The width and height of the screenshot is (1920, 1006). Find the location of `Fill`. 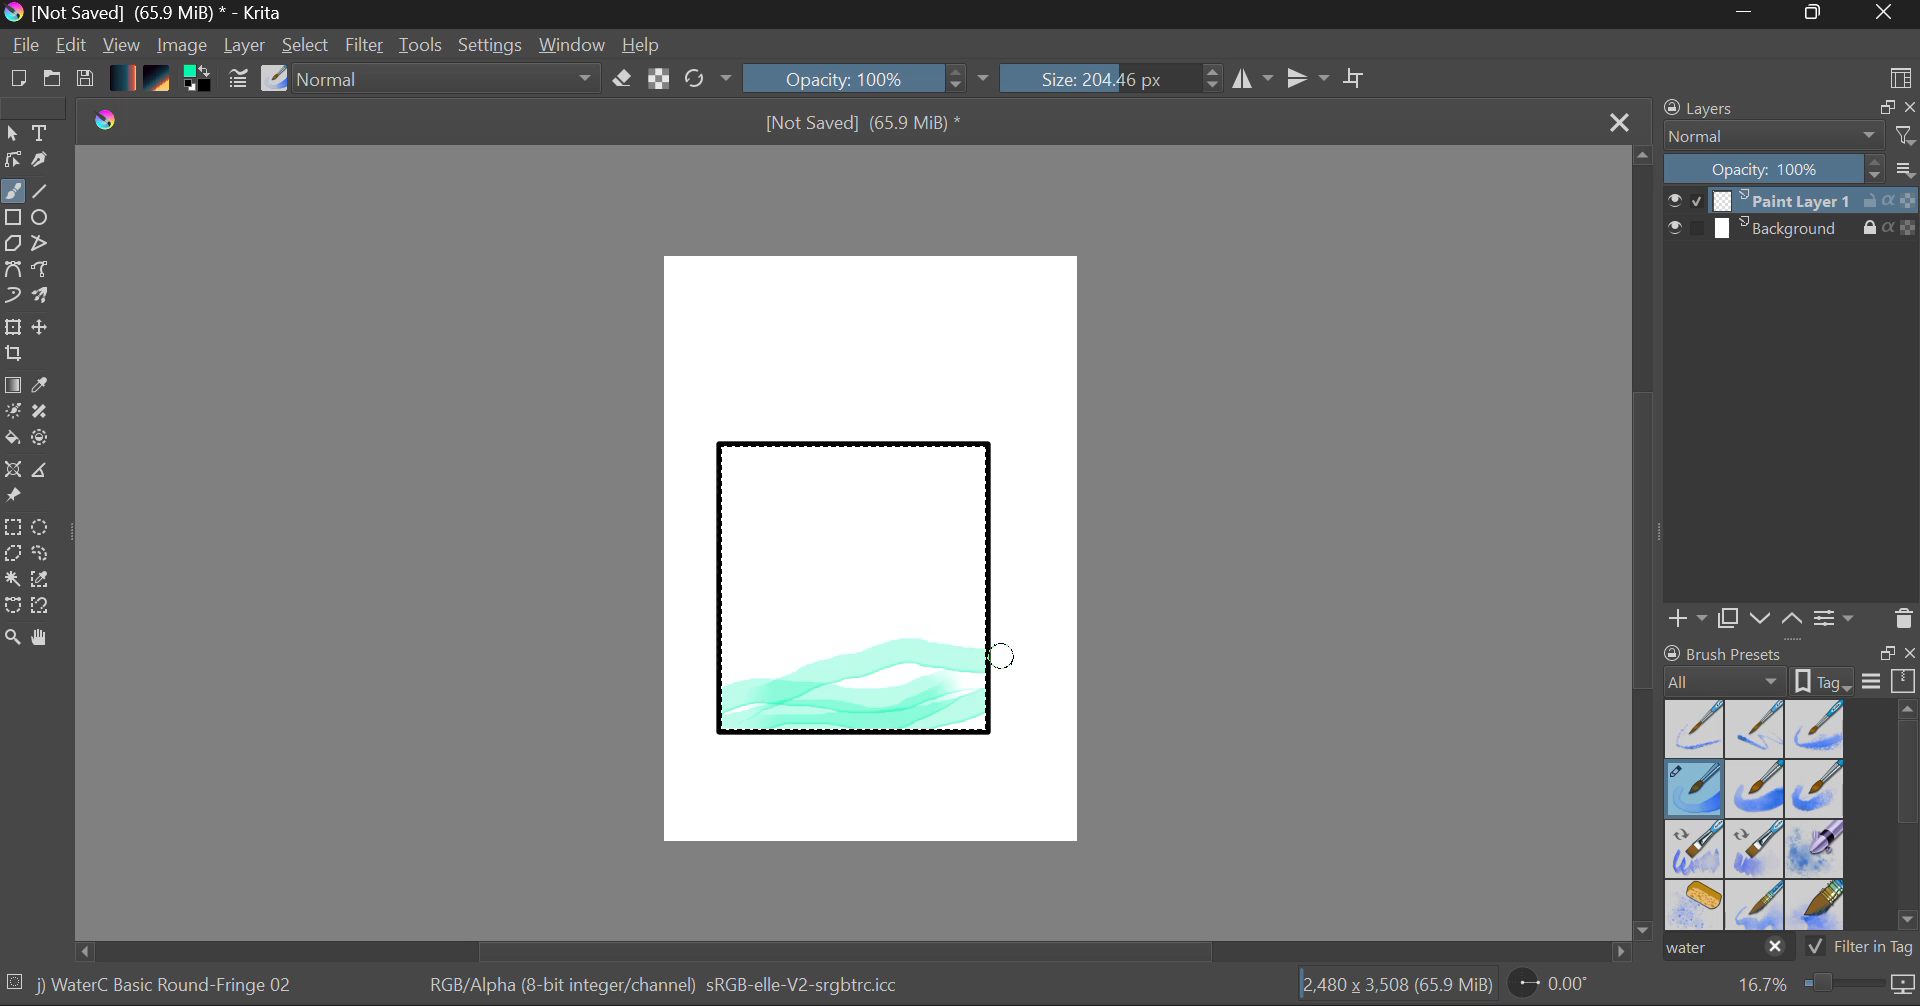

Fill is located at coordinates (12, 441).